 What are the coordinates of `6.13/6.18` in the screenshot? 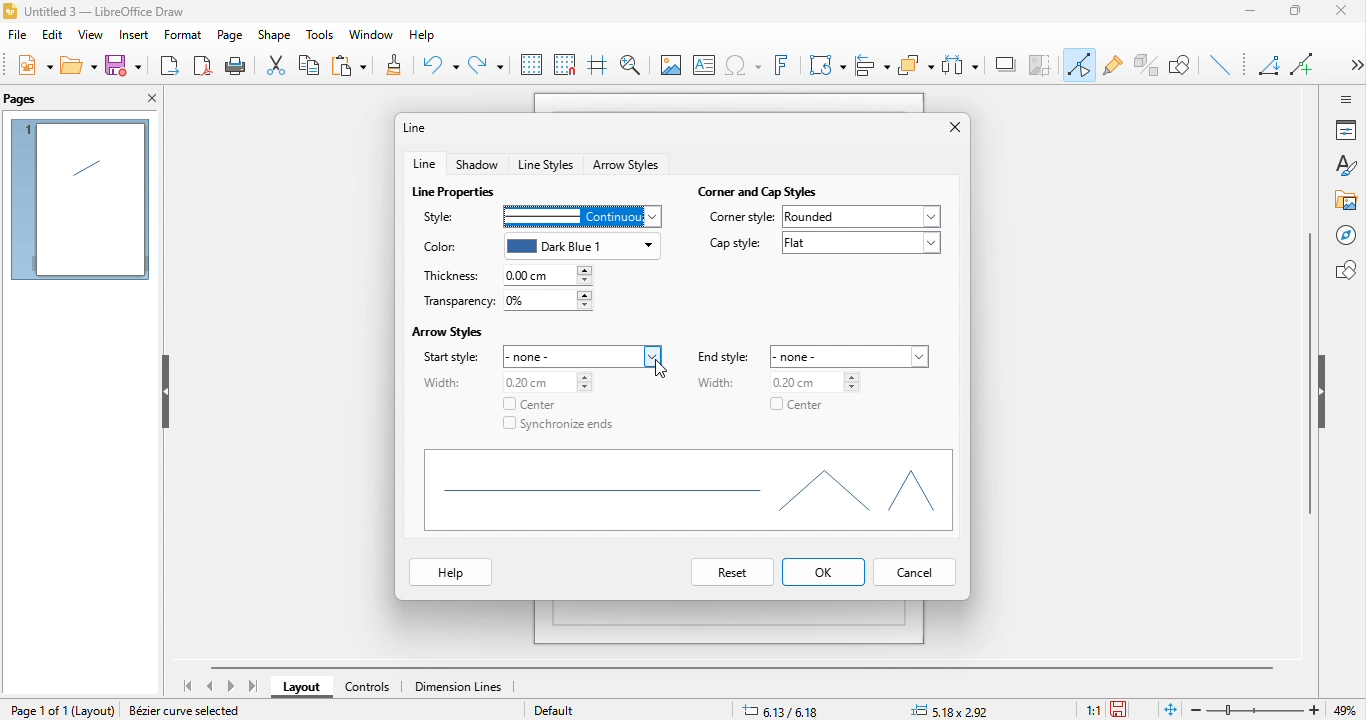 It's located at (783, 710).